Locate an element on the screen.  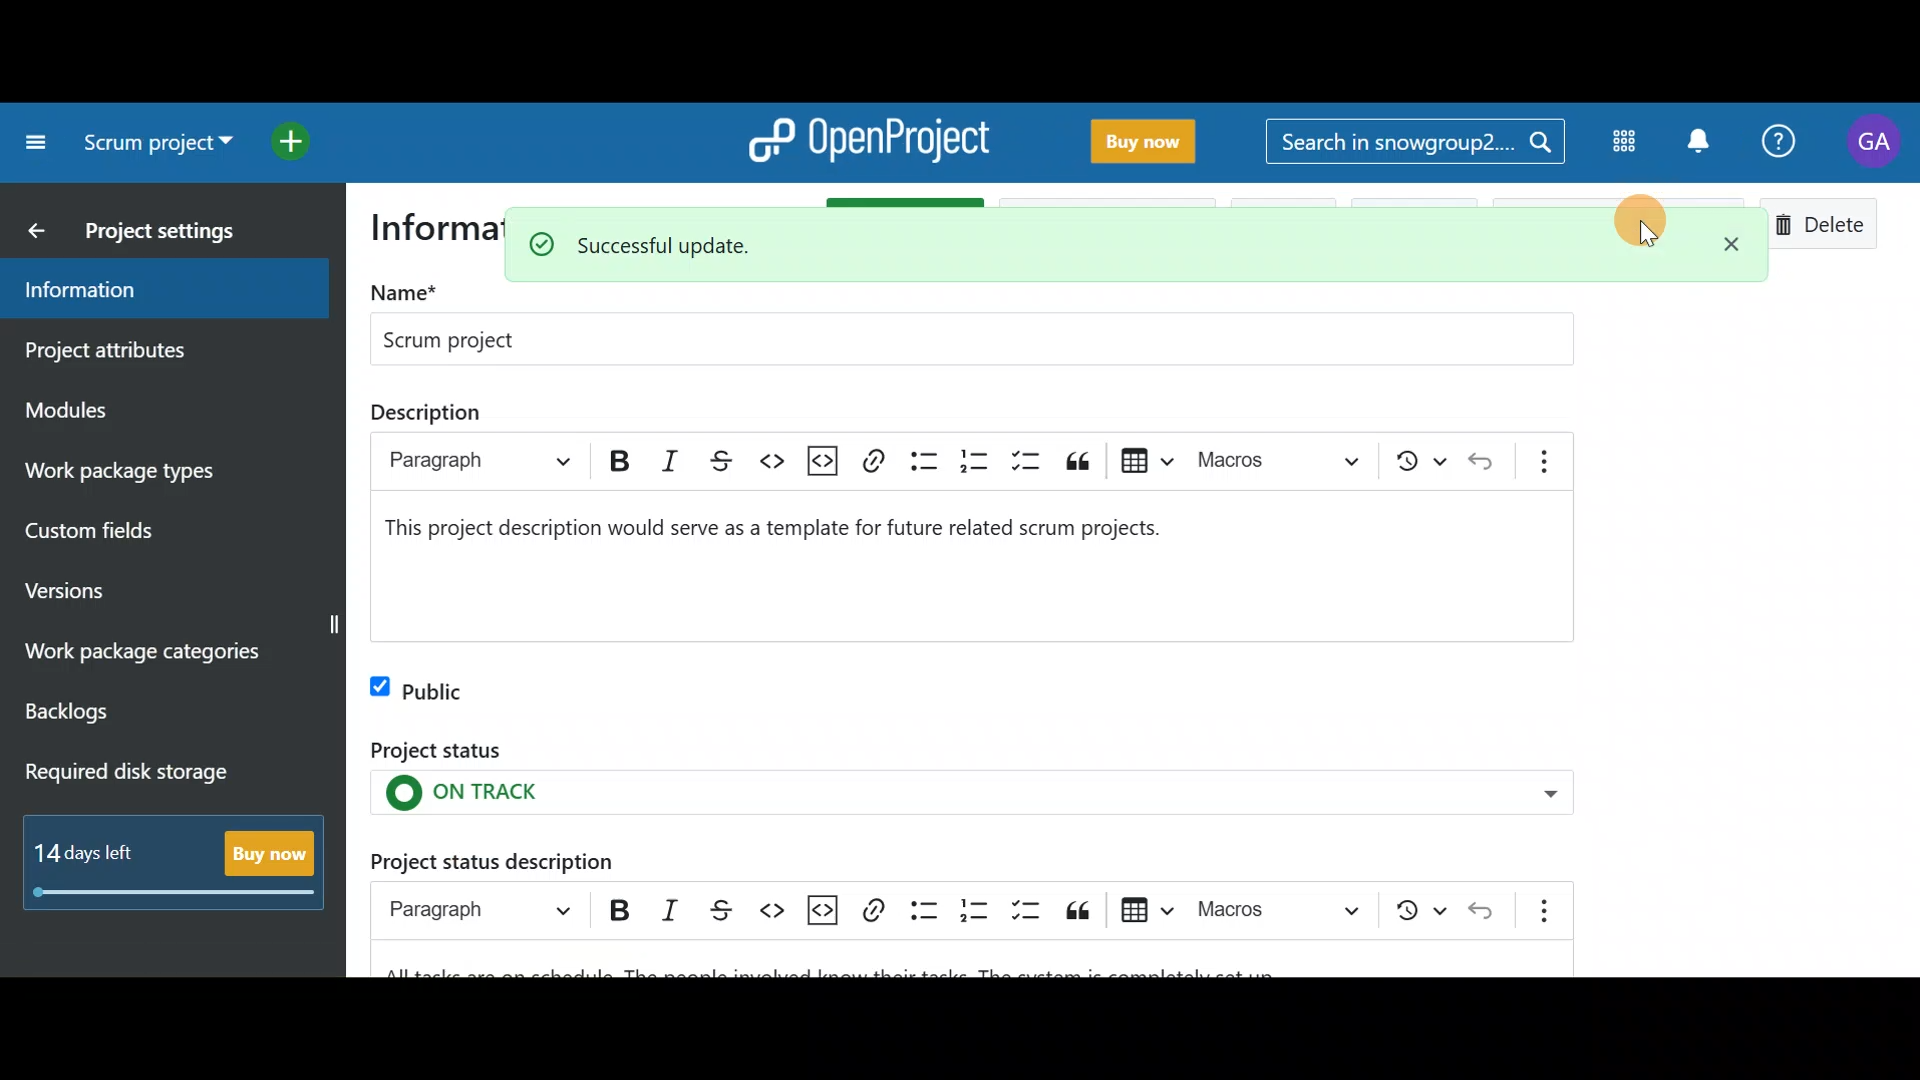
Search bar is located at coordinates (1414, 145).